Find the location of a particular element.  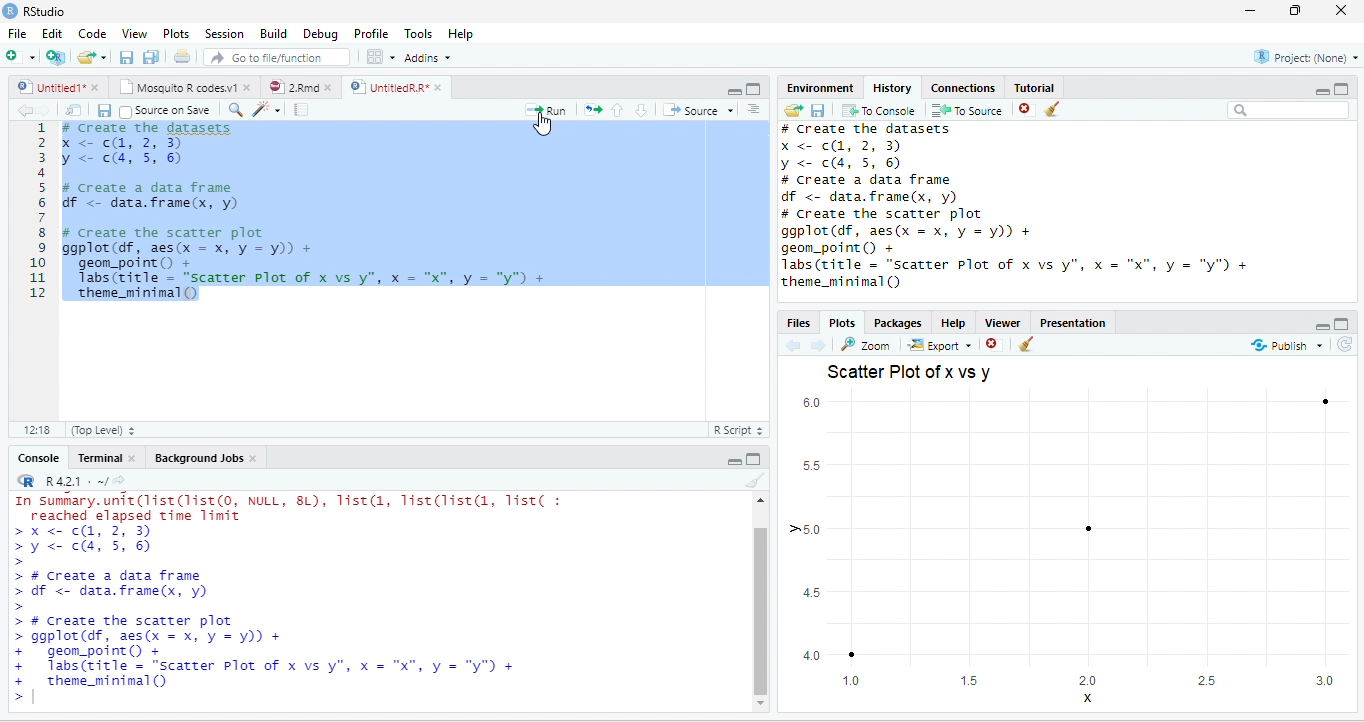

Source on Save is located at coordinates (166, 112).